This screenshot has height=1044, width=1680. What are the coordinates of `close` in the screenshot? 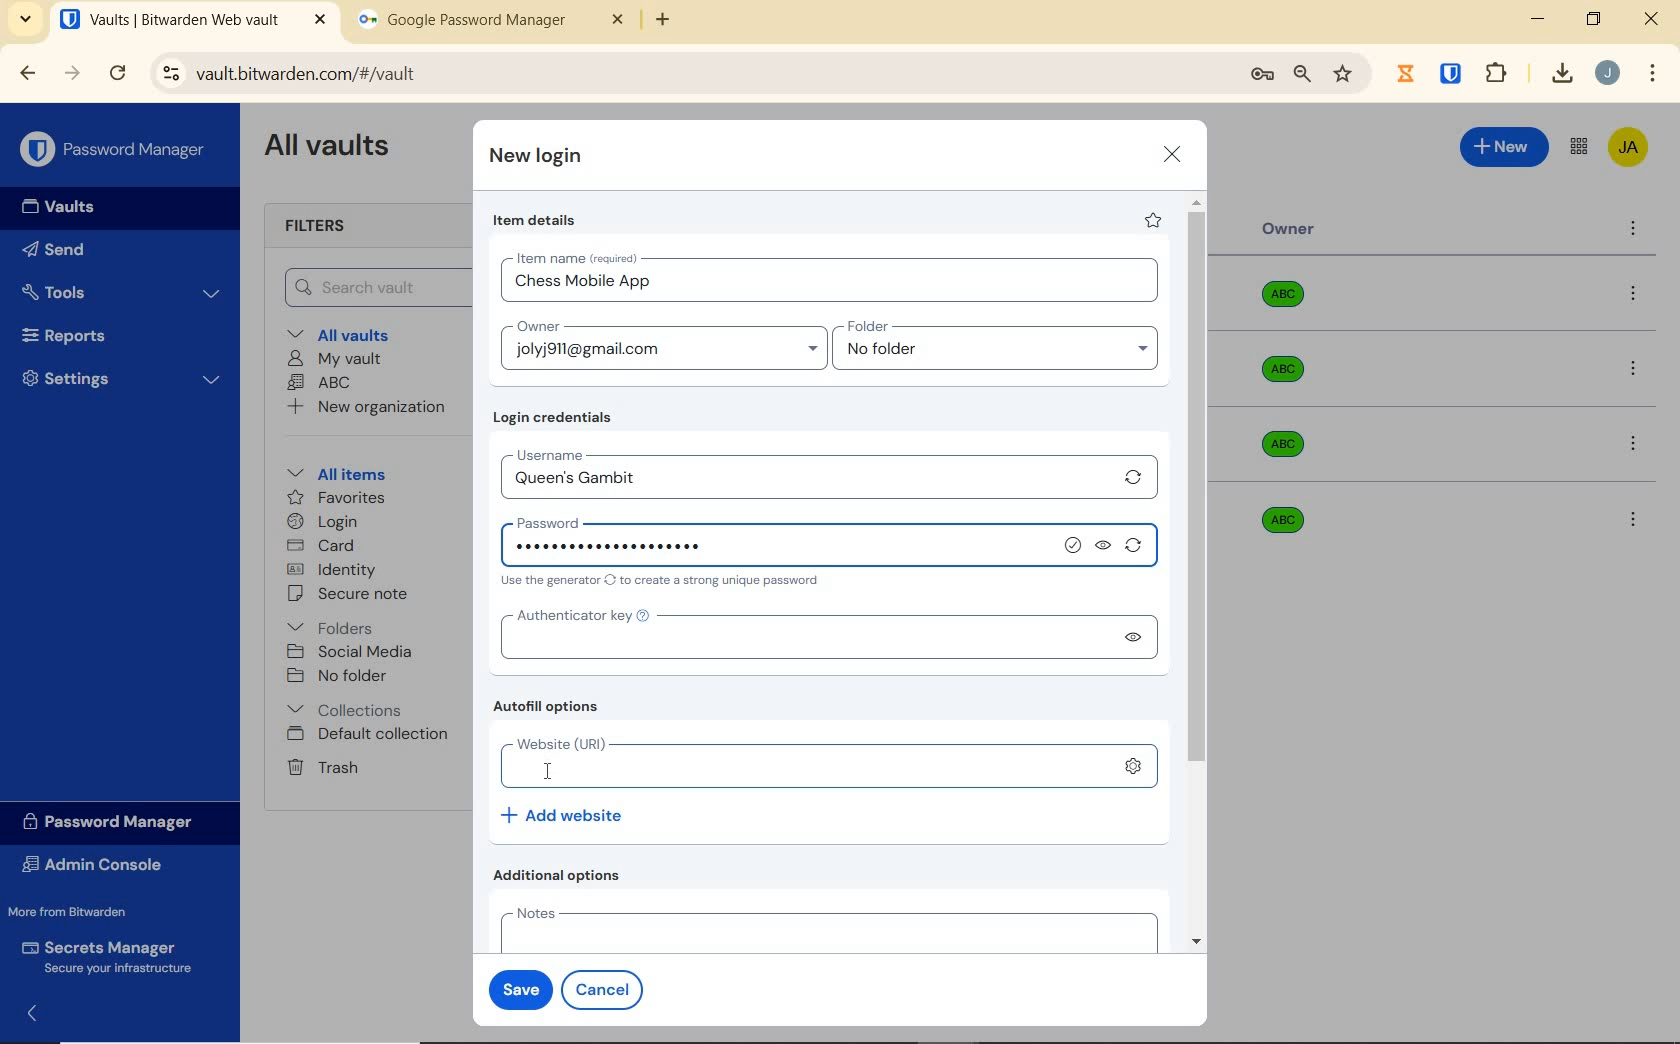 It's located at (1653, 19).